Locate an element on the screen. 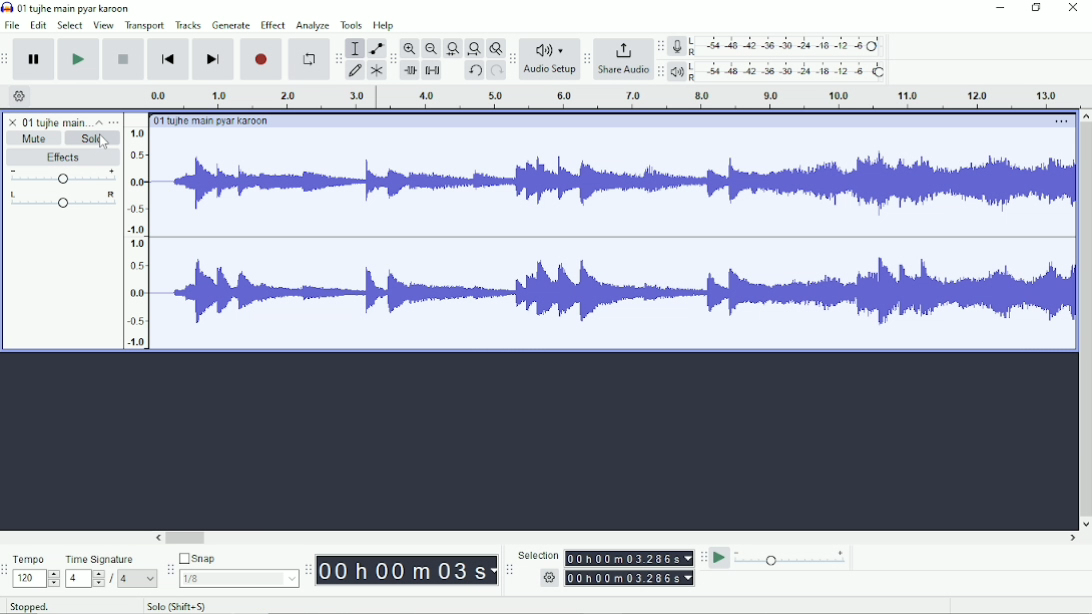 Image resolution: width=1092 pixels, height=614 pixels. Redo is located at coordinates (494, 71).